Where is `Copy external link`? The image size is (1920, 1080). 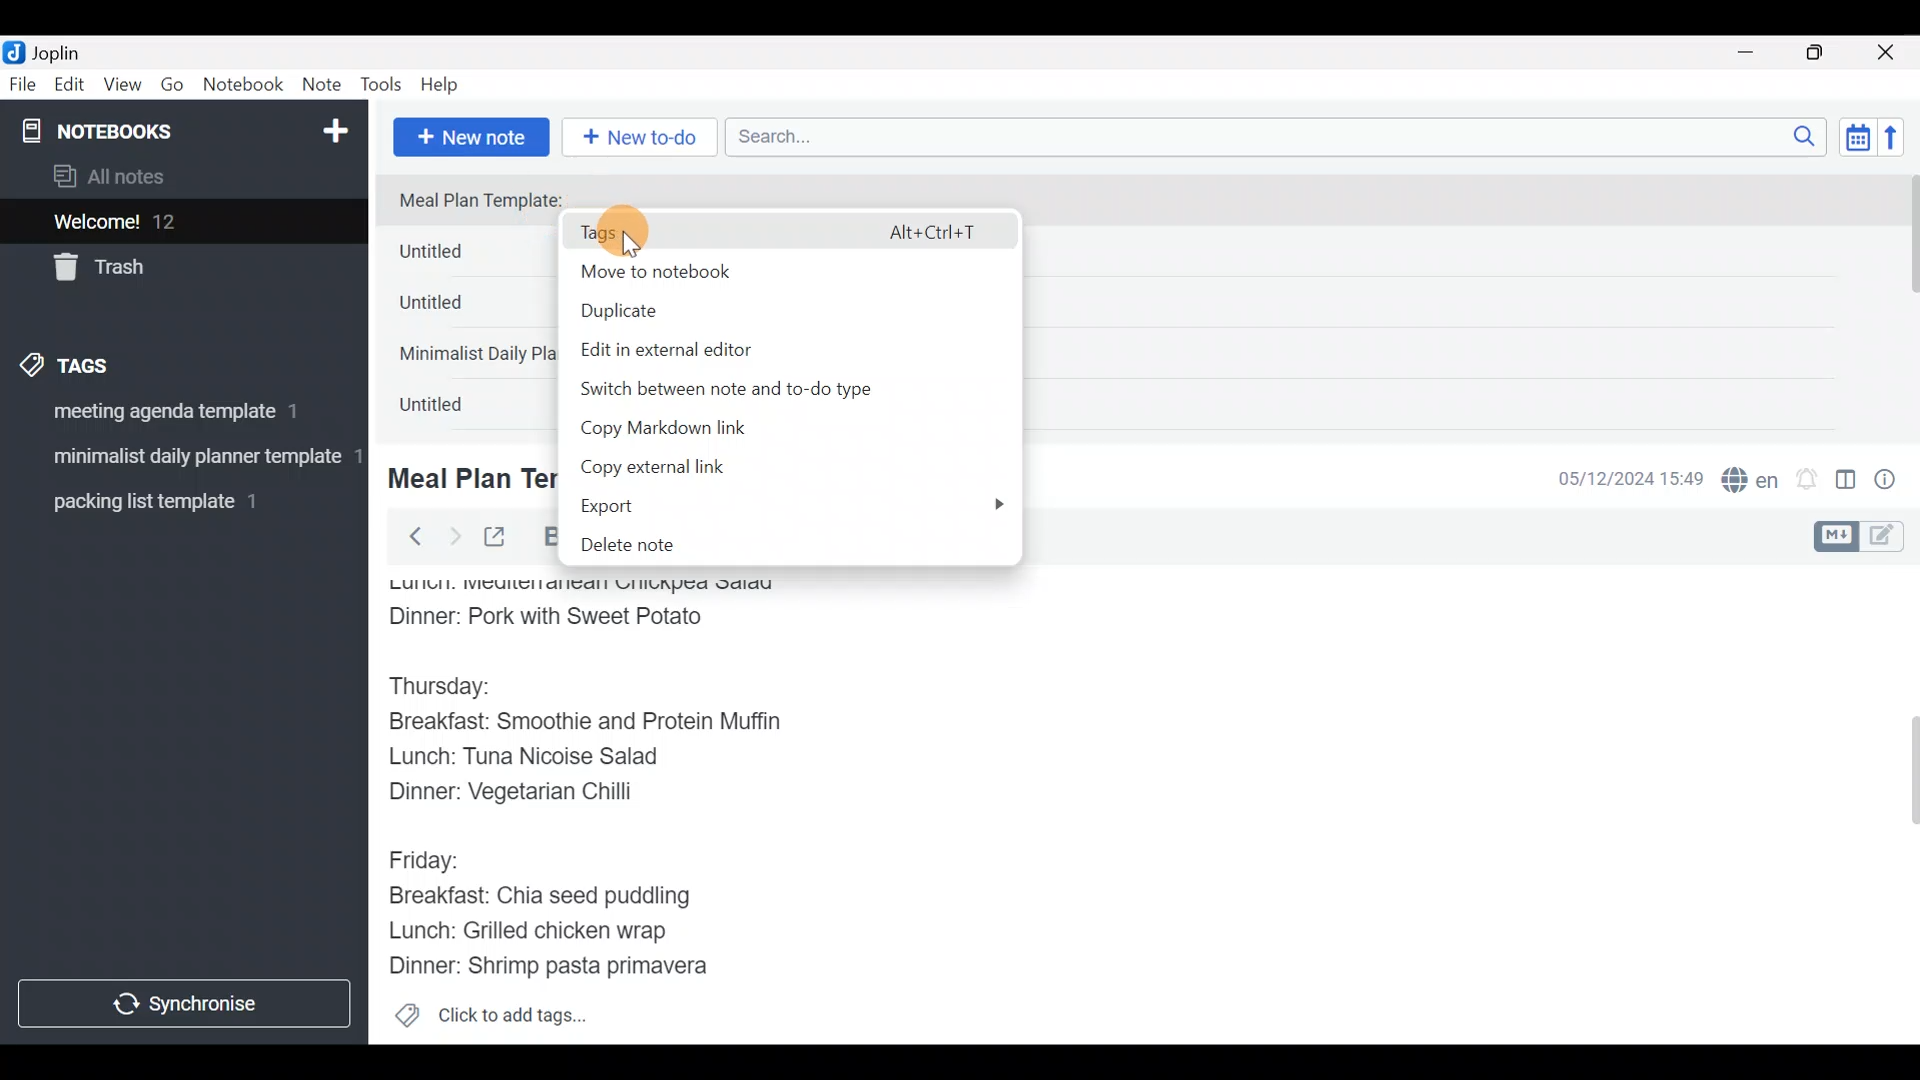 Copy external link is located at coordinates (689, 468).